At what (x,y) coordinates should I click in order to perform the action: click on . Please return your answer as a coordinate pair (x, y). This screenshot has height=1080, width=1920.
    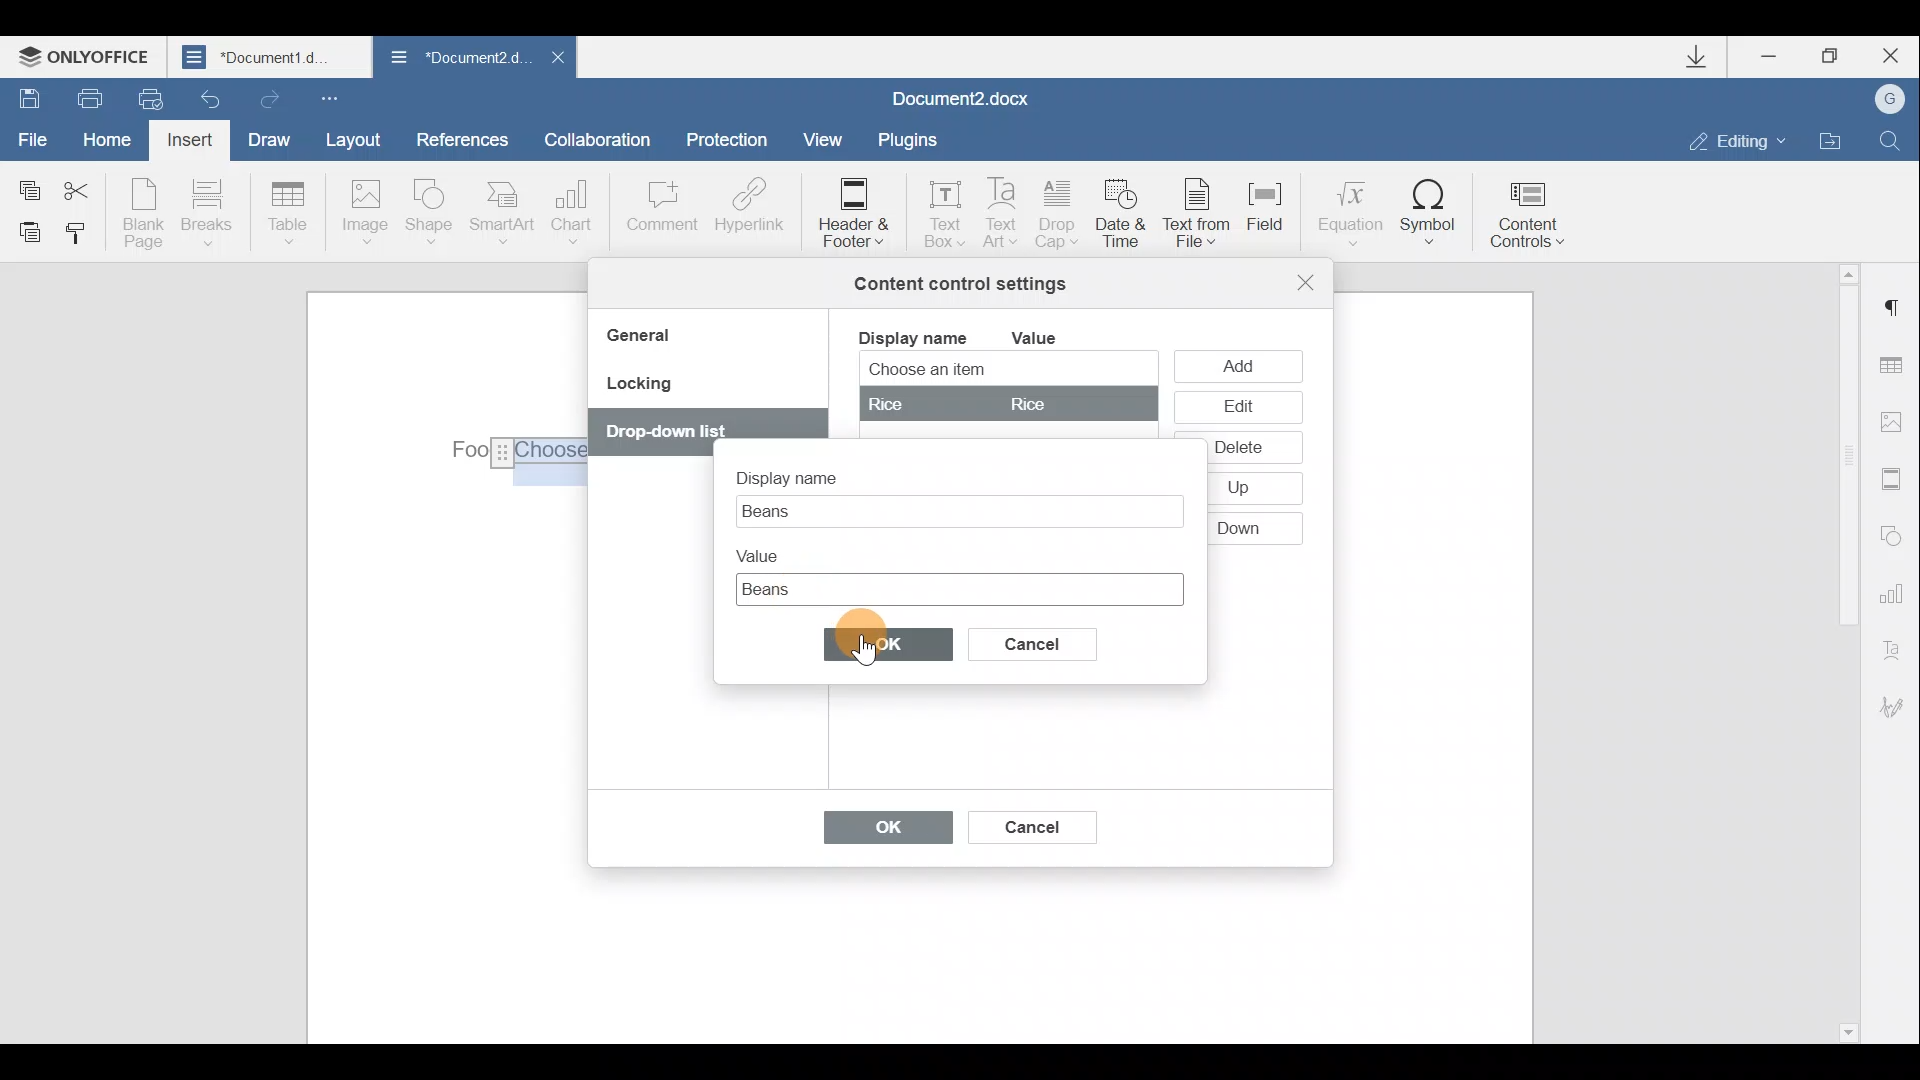
    Looking at the image, I should click on (665, 431).